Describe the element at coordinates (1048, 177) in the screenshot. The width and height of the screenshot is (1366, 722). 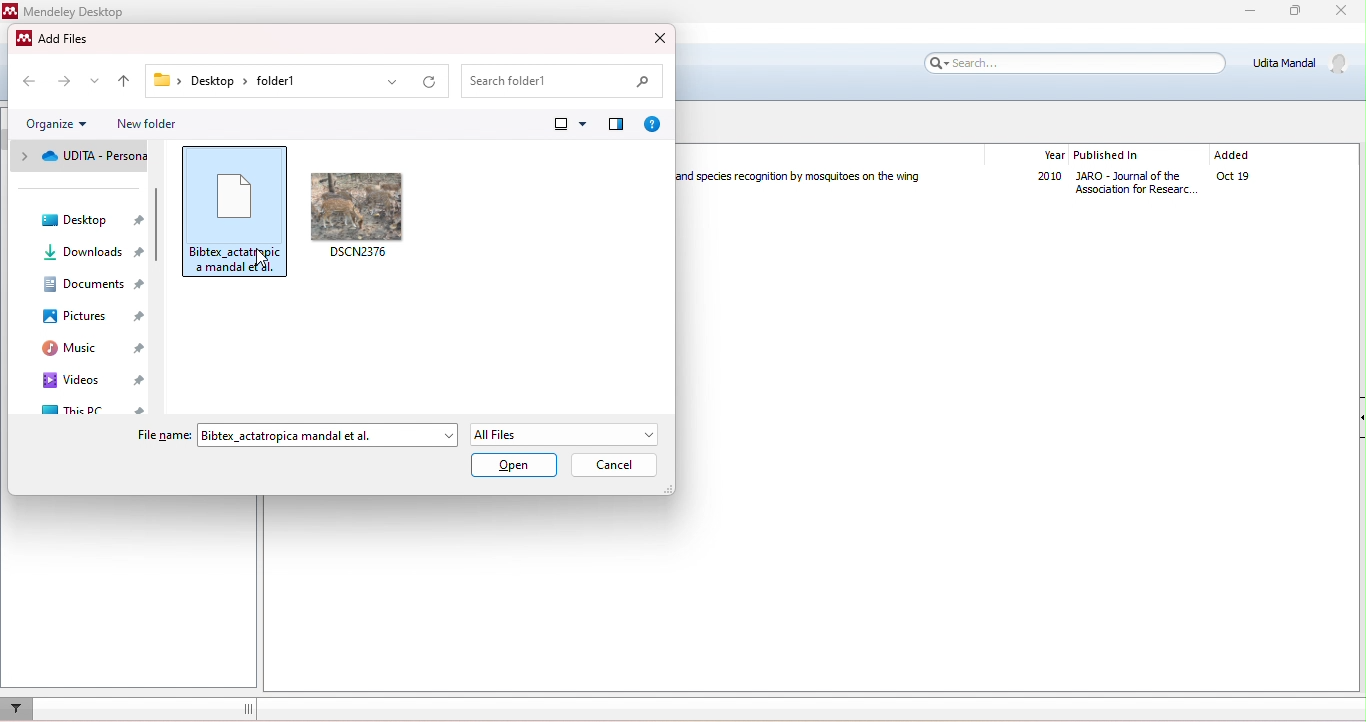
I see `2010` at that location.